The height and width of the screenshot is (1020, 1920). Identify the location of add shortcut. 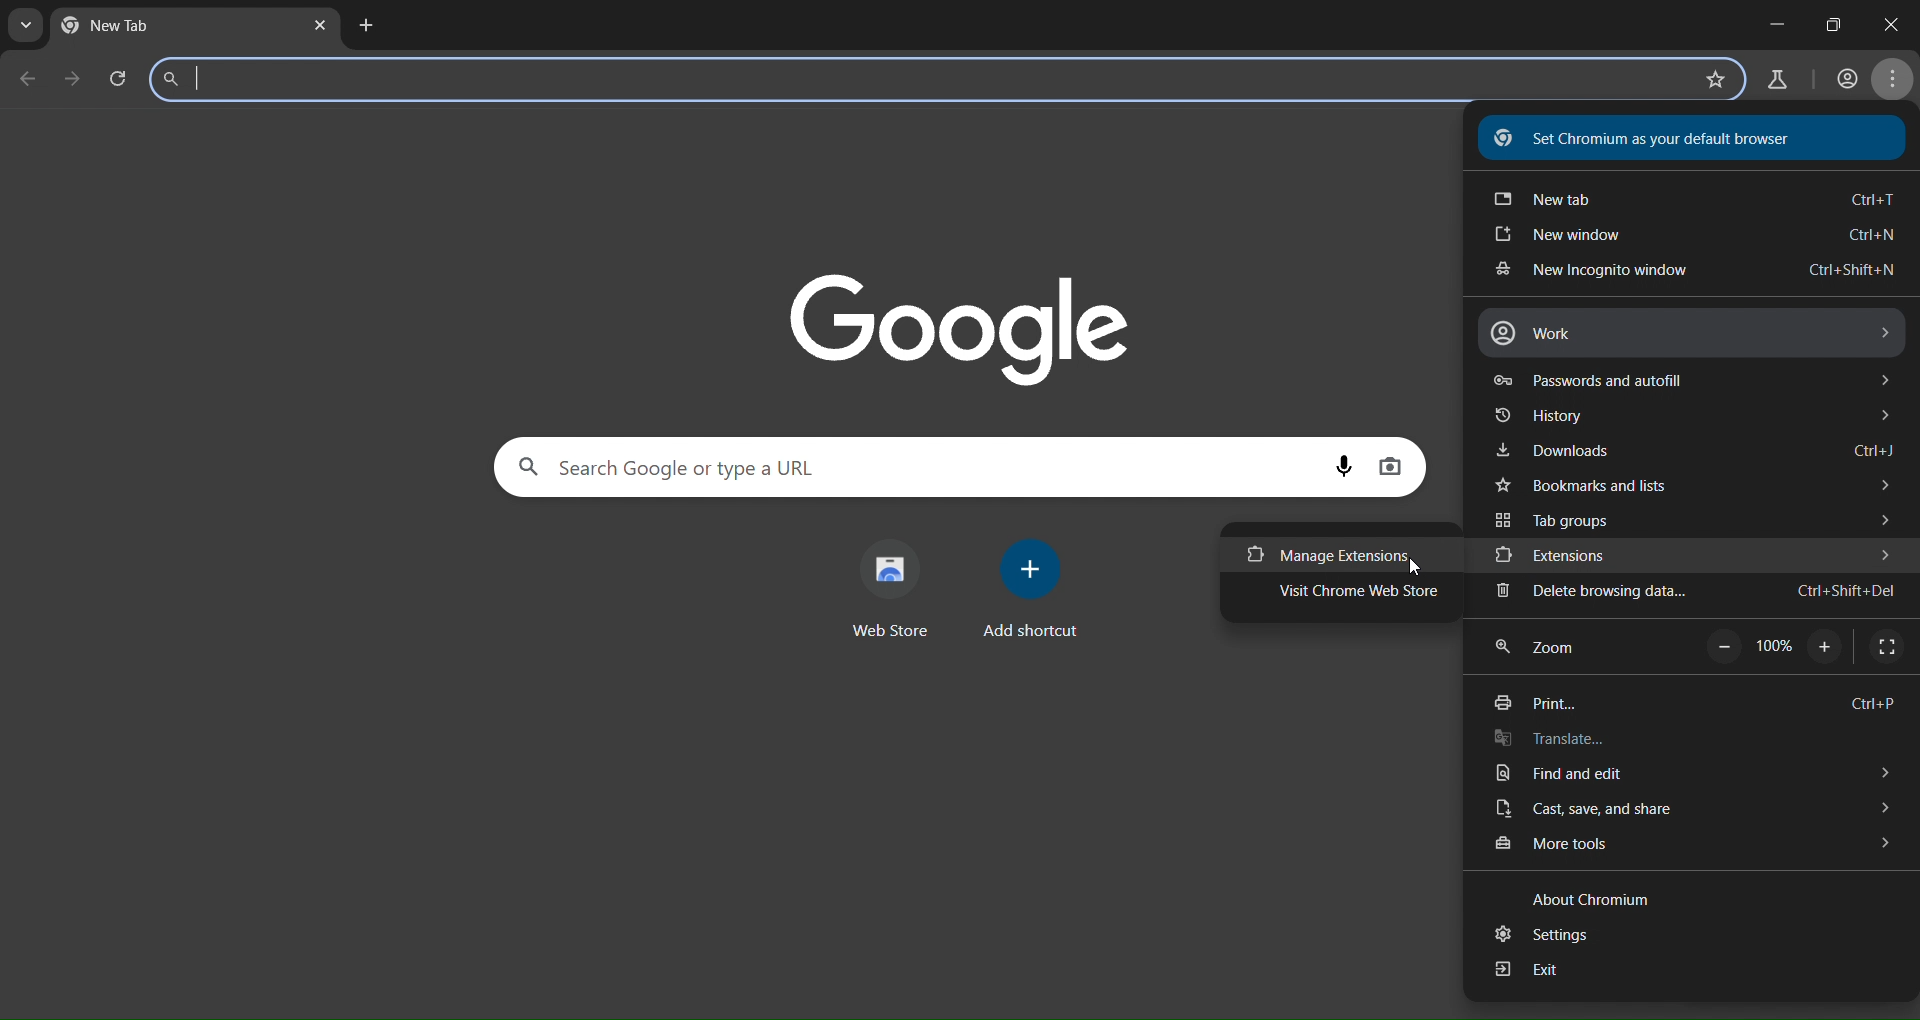
(1031, 588).